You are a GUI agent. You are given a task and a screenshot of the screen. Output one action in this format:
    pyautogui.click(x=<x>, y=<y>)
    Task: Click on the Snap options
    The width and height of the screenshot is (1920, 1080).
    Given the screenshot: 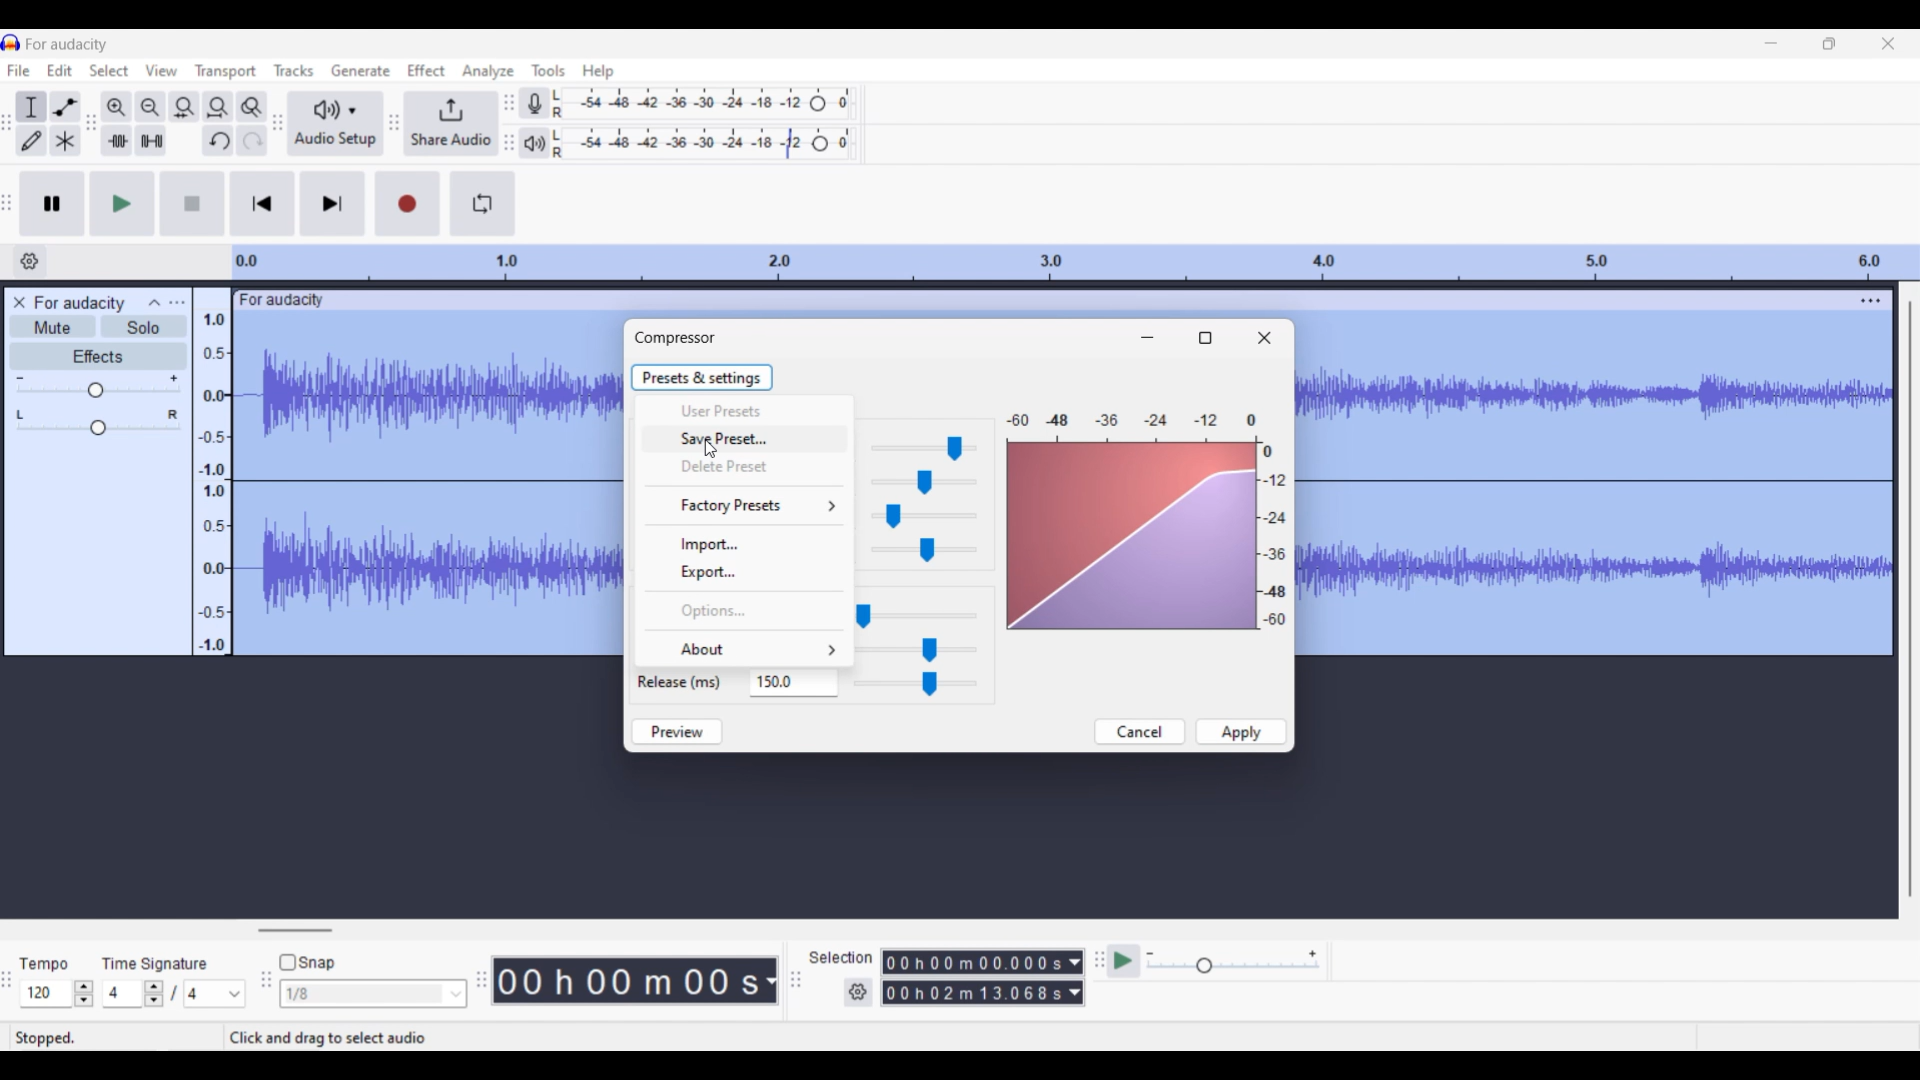 What is the action you would take?
    pyautogui.click(x=374, y=993)
    